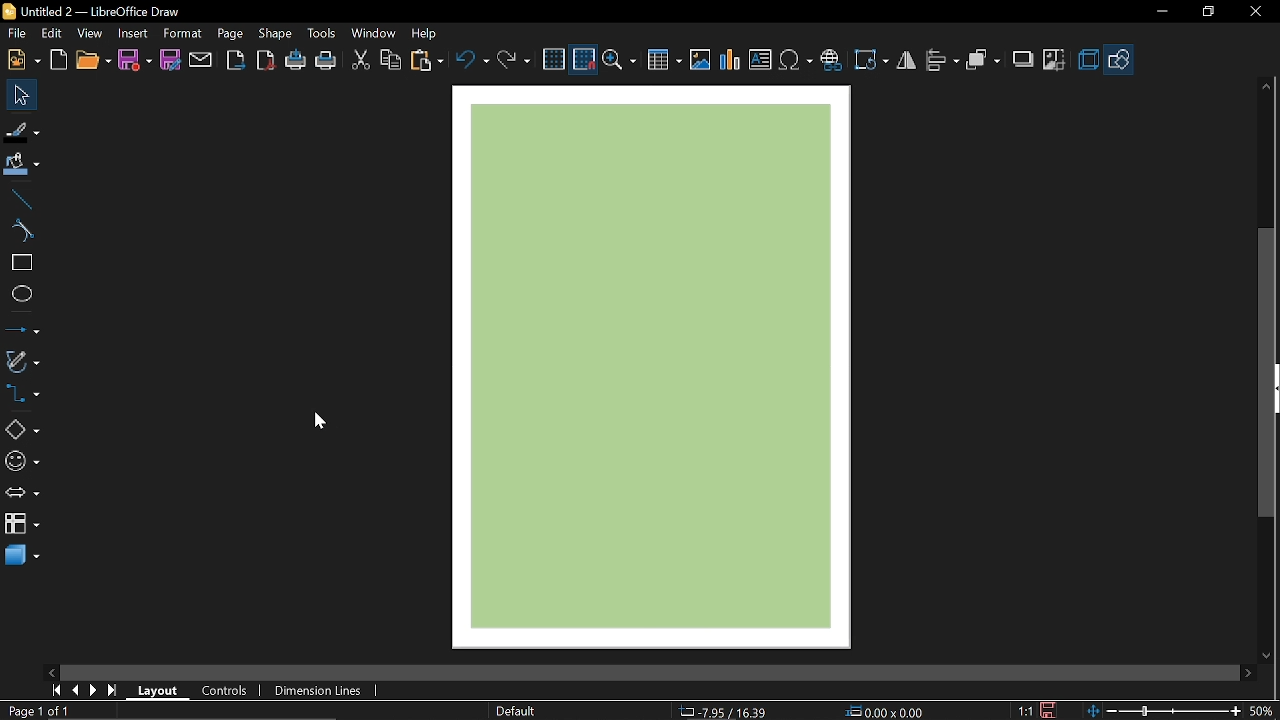 This screenshot has width=1280, height=720. What do you see at coordinates (77, 691) in the screenshot?
I see `Previous` at bounding box center [77, 691].